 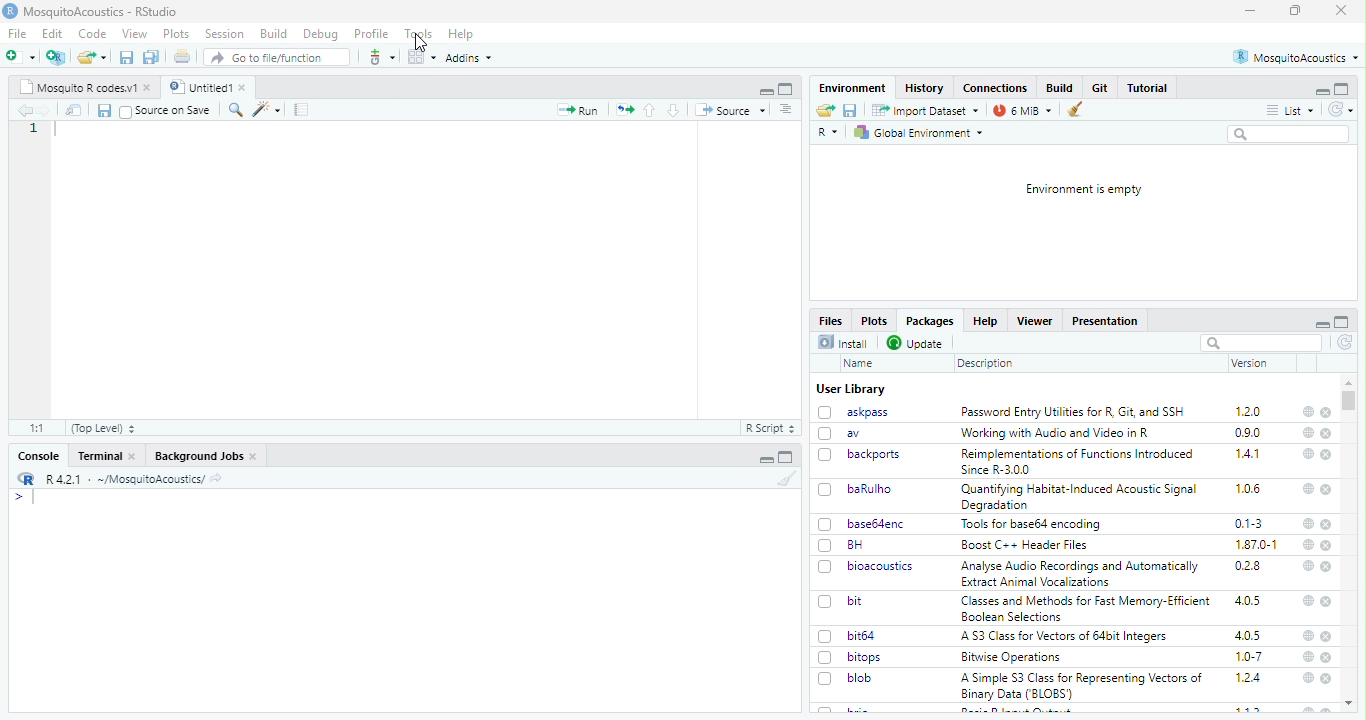 I want to click on Reimplementations of Functions Introduced
Since R-3.0.0, so click(x=1081, y=462).